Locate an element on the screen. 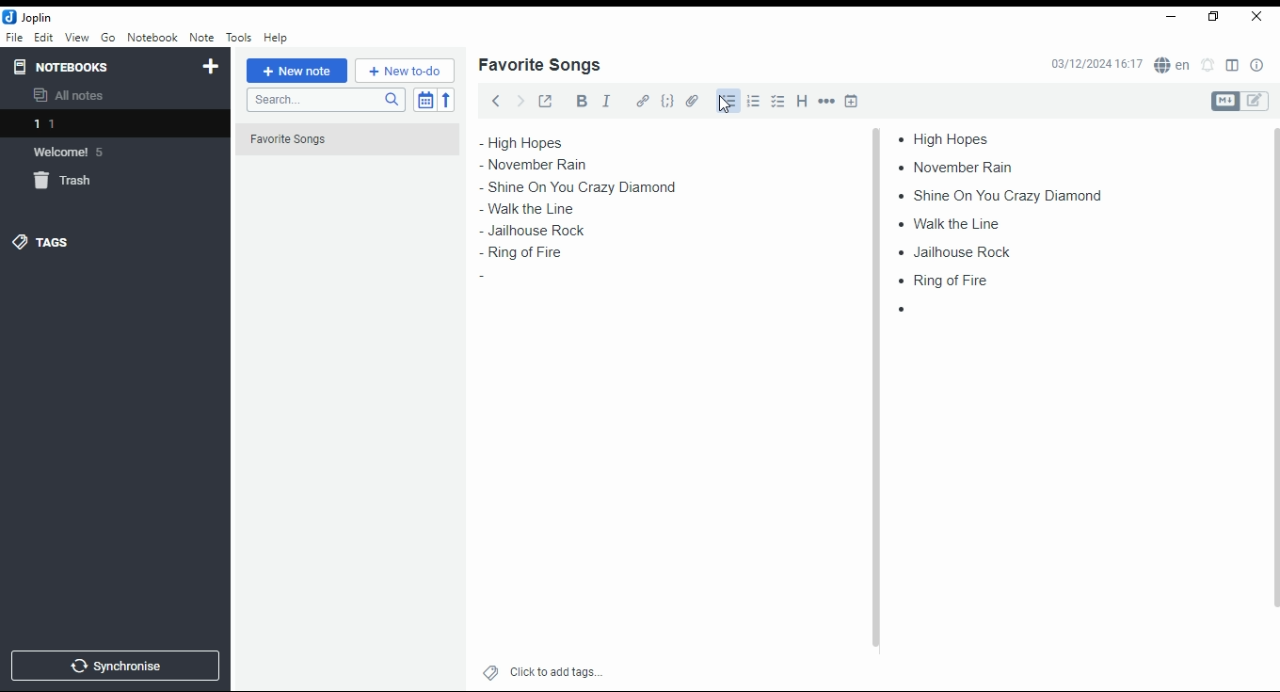 The image size is (1280, 692). help is located at coordinates (275, 38).